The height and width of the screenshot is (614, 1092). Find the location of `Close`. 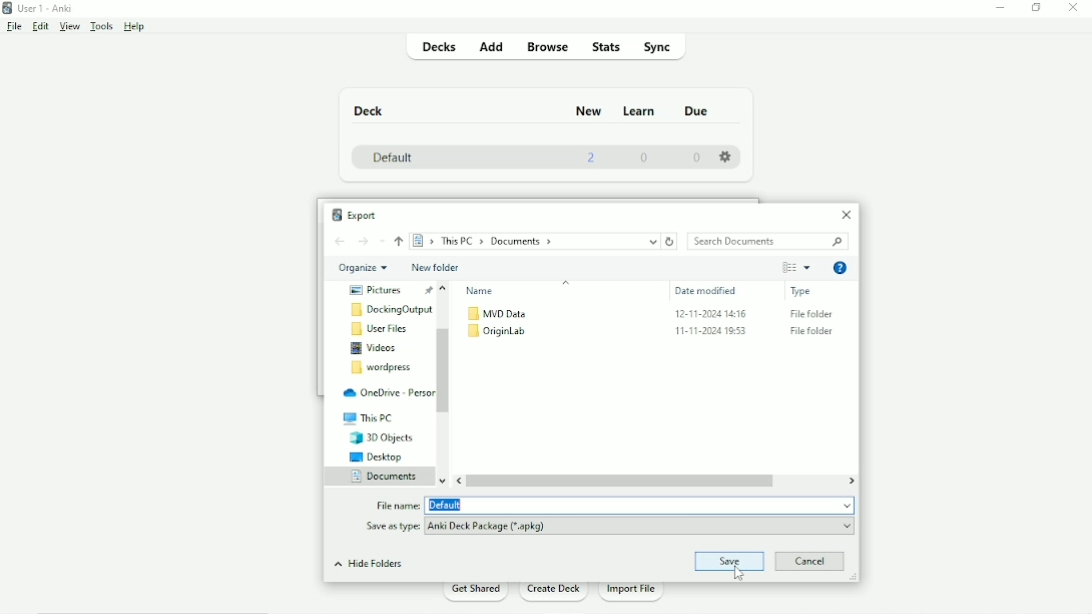

Close is located at coordinates (848, 215).